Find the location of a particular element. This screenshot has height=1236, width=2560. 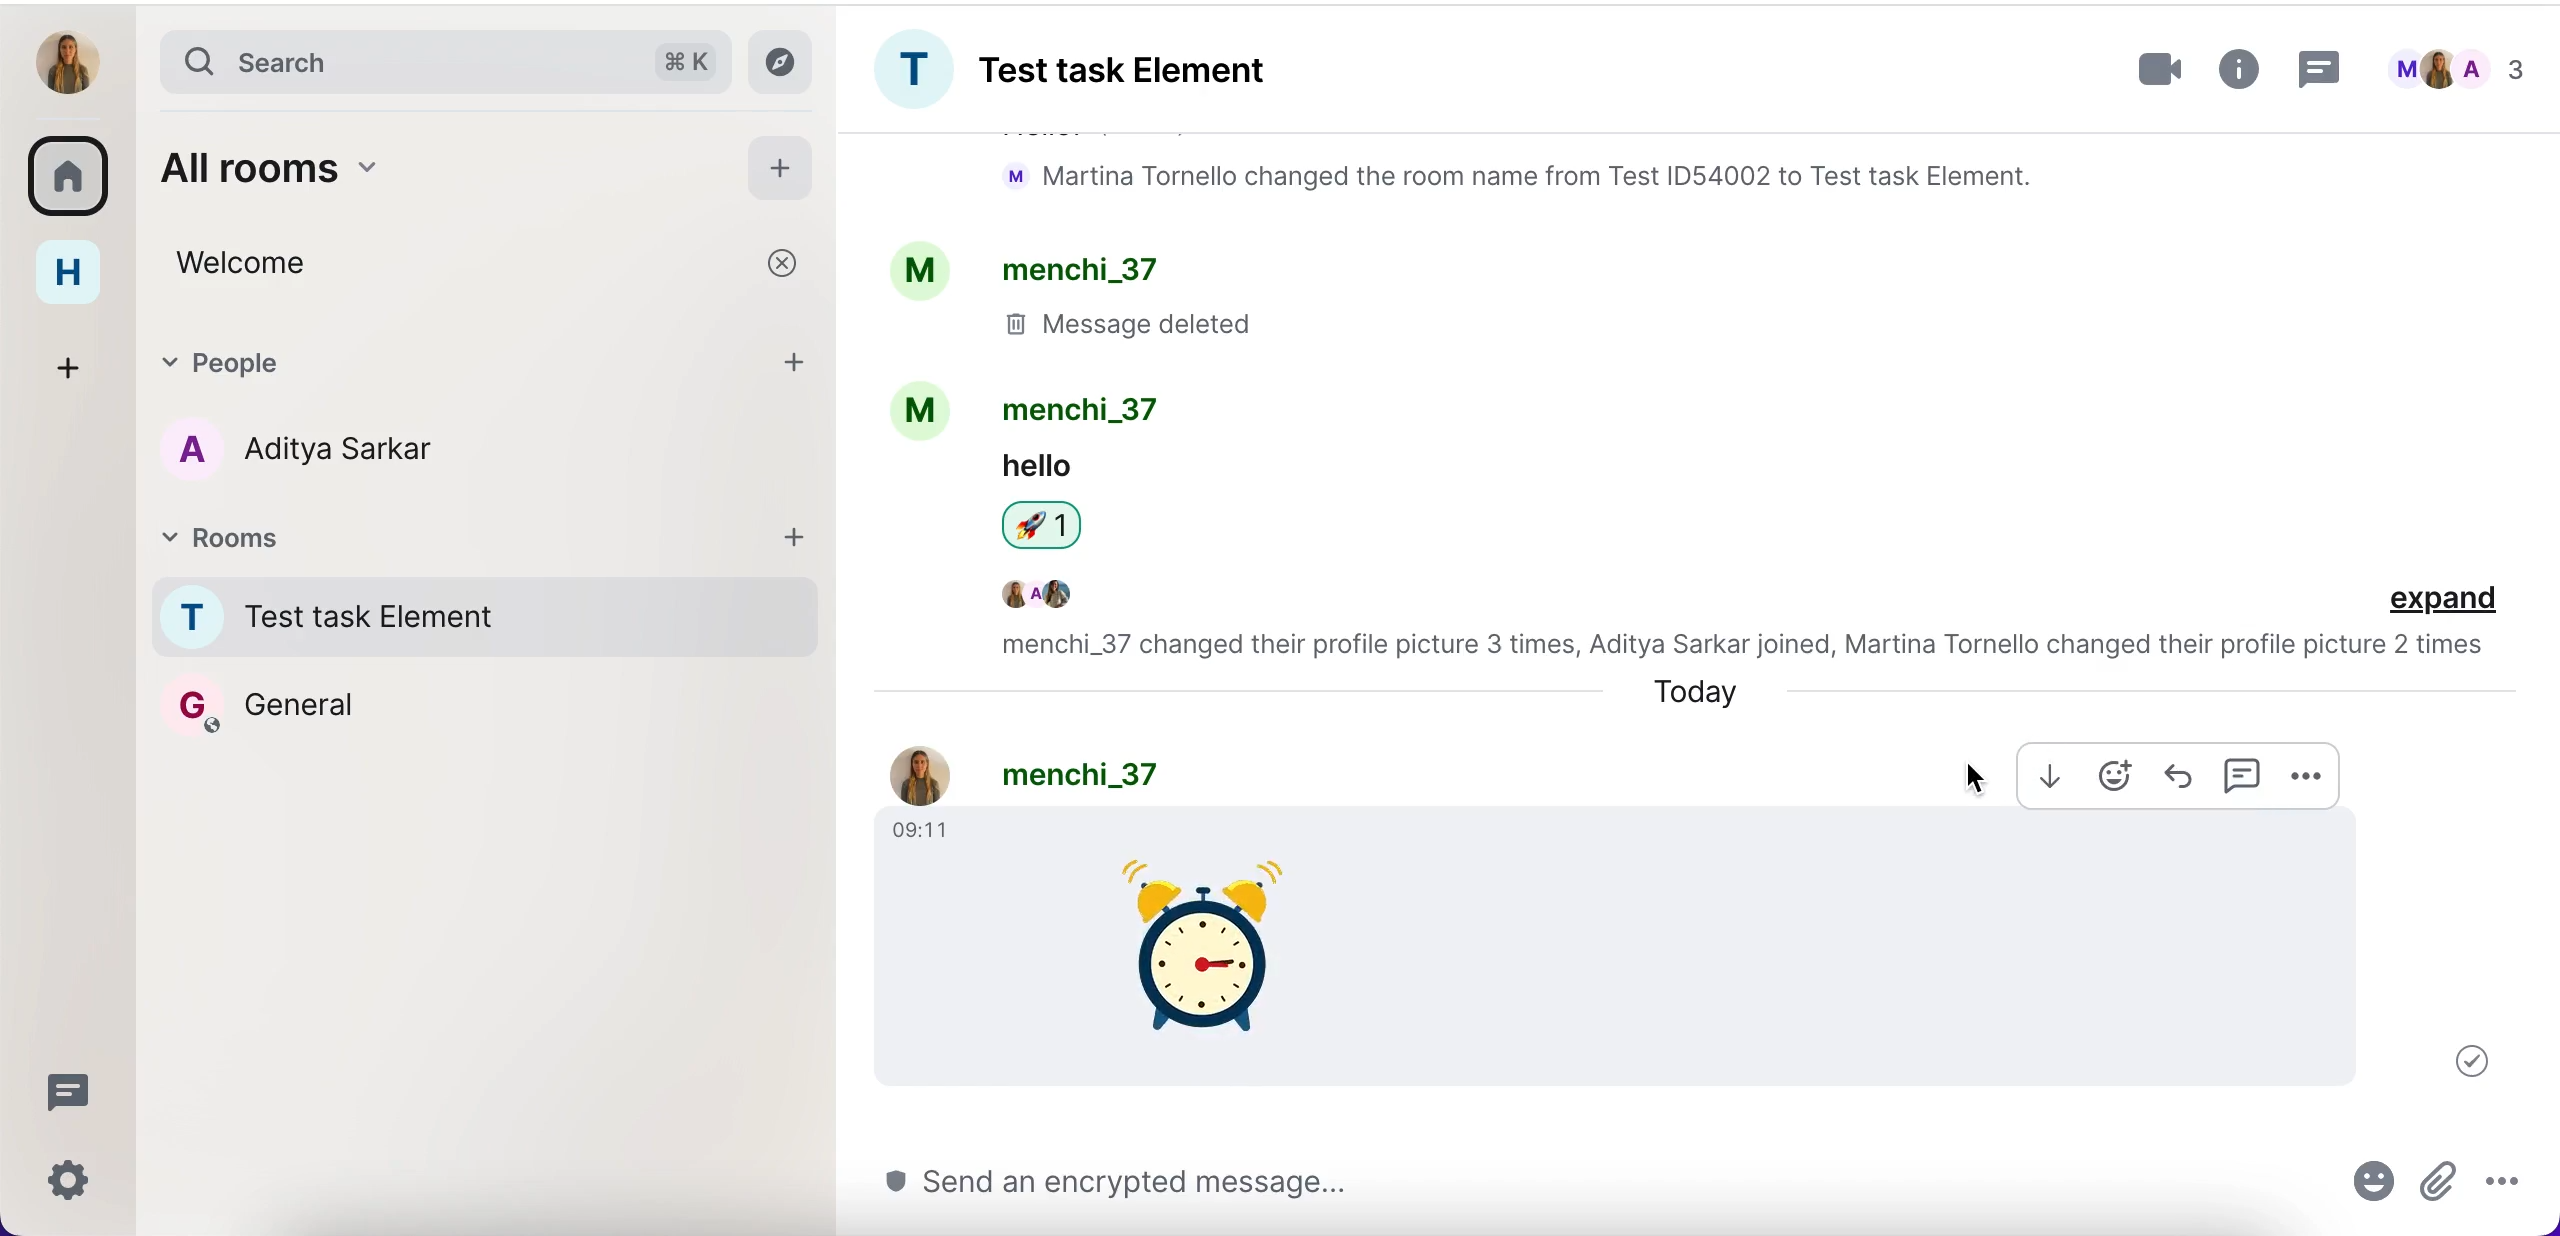

rooms is located at coordinates (437, 543).